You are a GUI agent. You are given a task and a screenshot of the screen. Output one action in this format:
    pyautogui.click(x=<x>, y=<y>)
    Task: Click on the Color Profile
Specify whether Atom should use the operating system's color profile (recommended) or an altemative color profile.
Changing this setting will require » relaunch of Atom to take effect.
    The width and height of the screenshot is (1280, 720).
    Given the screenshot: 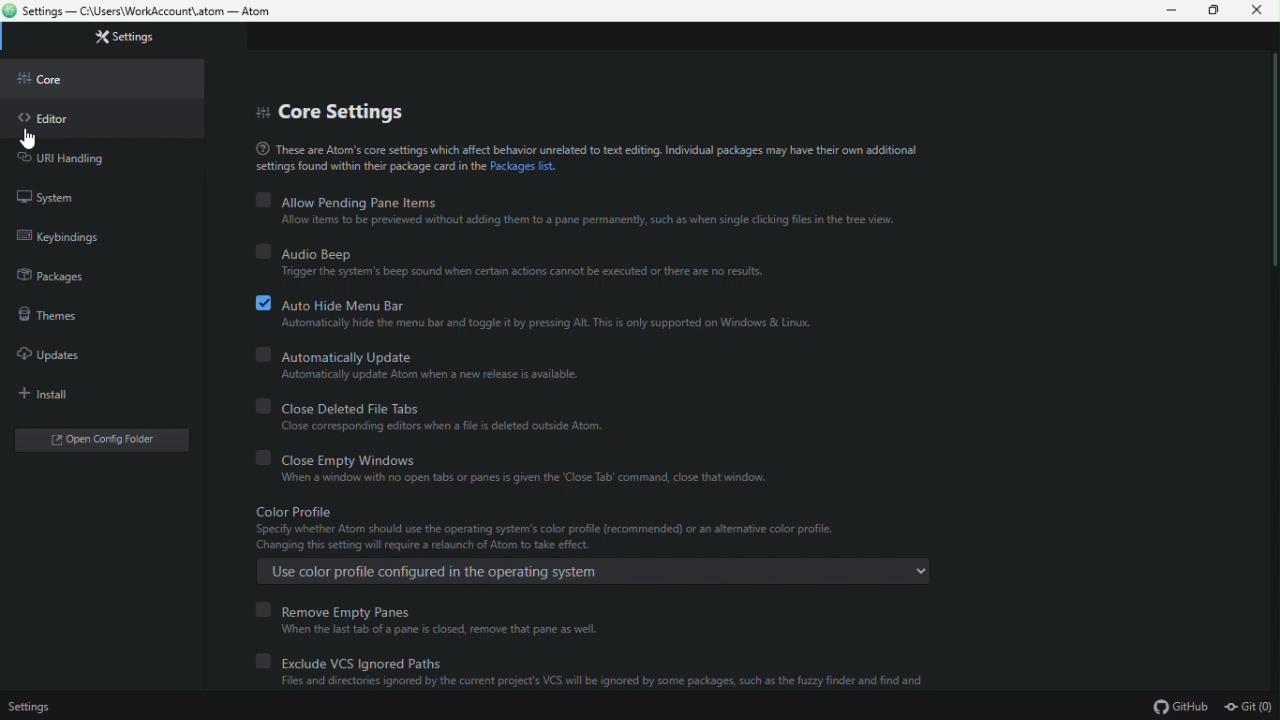 What is the action you would take?
    pyautogui.click(x=564, y=529)
    